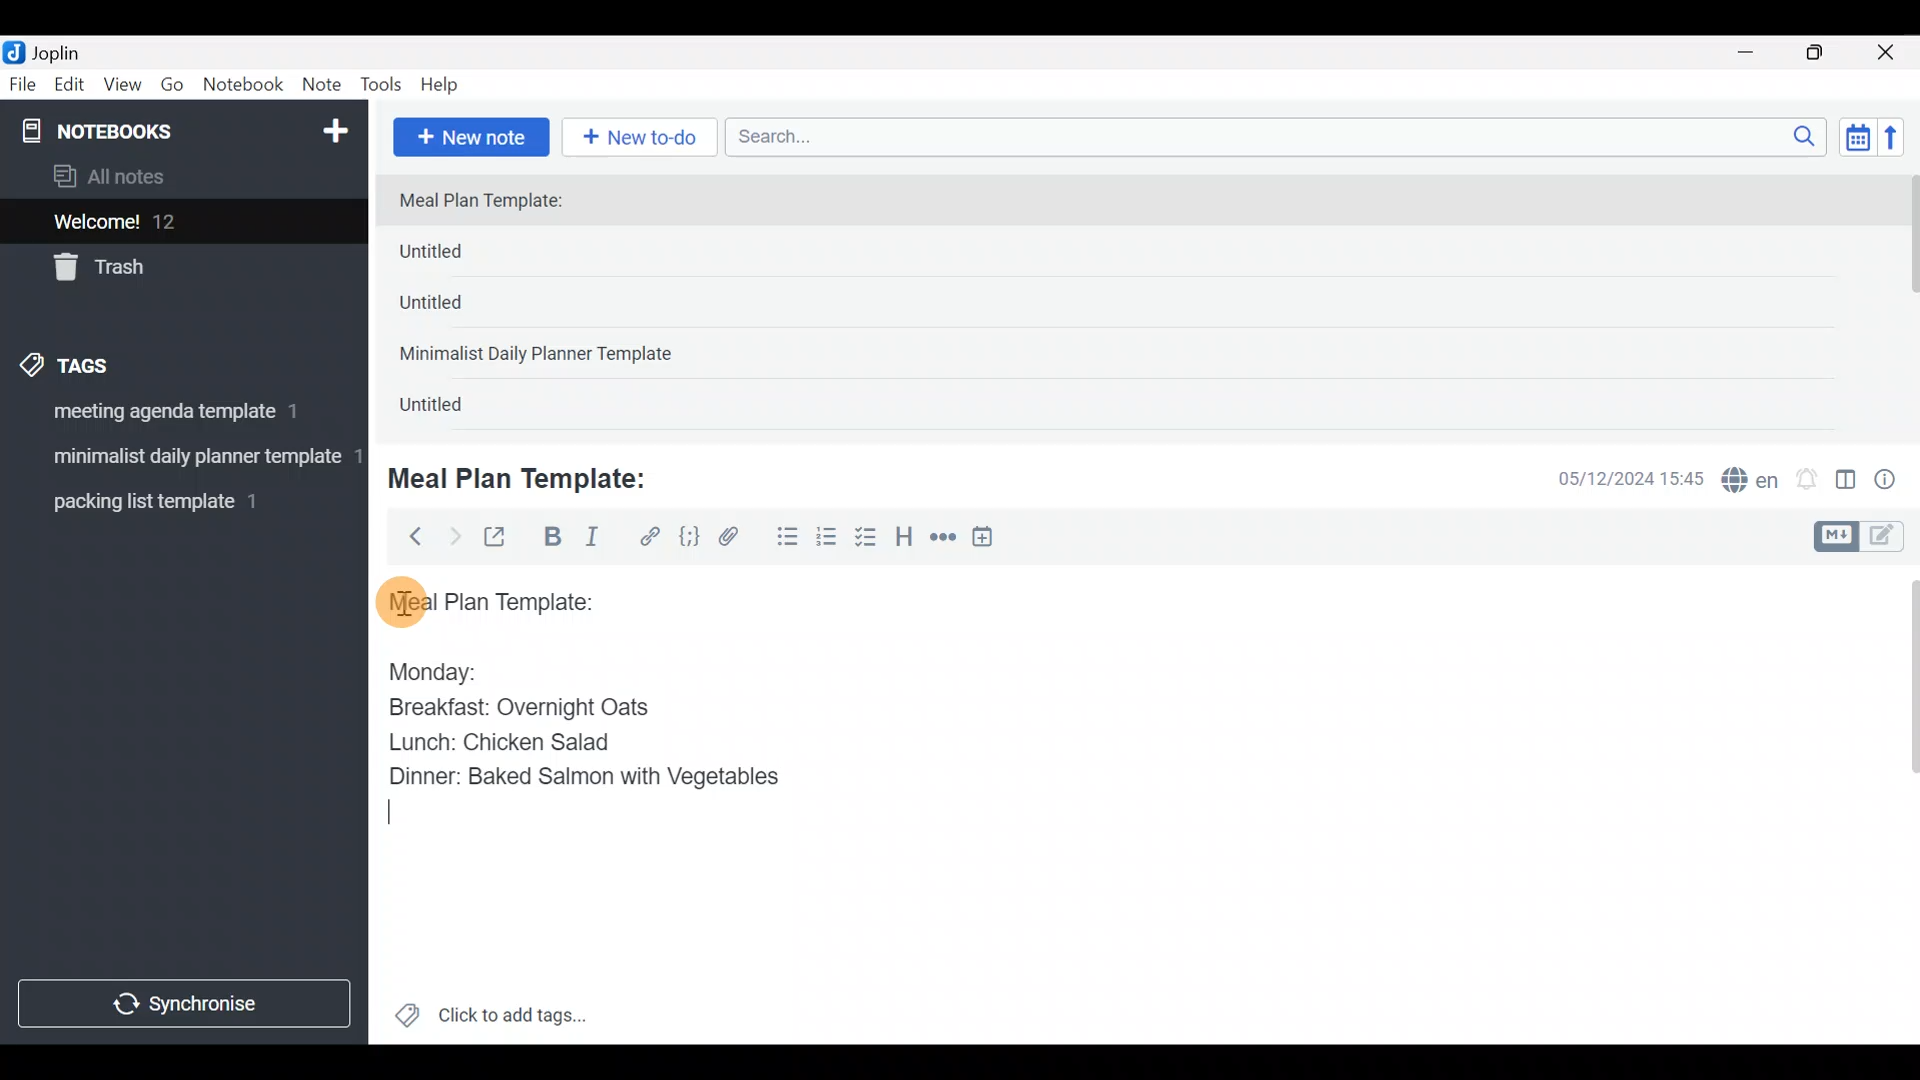 The height and width of the screenshot is (1080, 1920). I want to click on cursor, so click(400, 601).